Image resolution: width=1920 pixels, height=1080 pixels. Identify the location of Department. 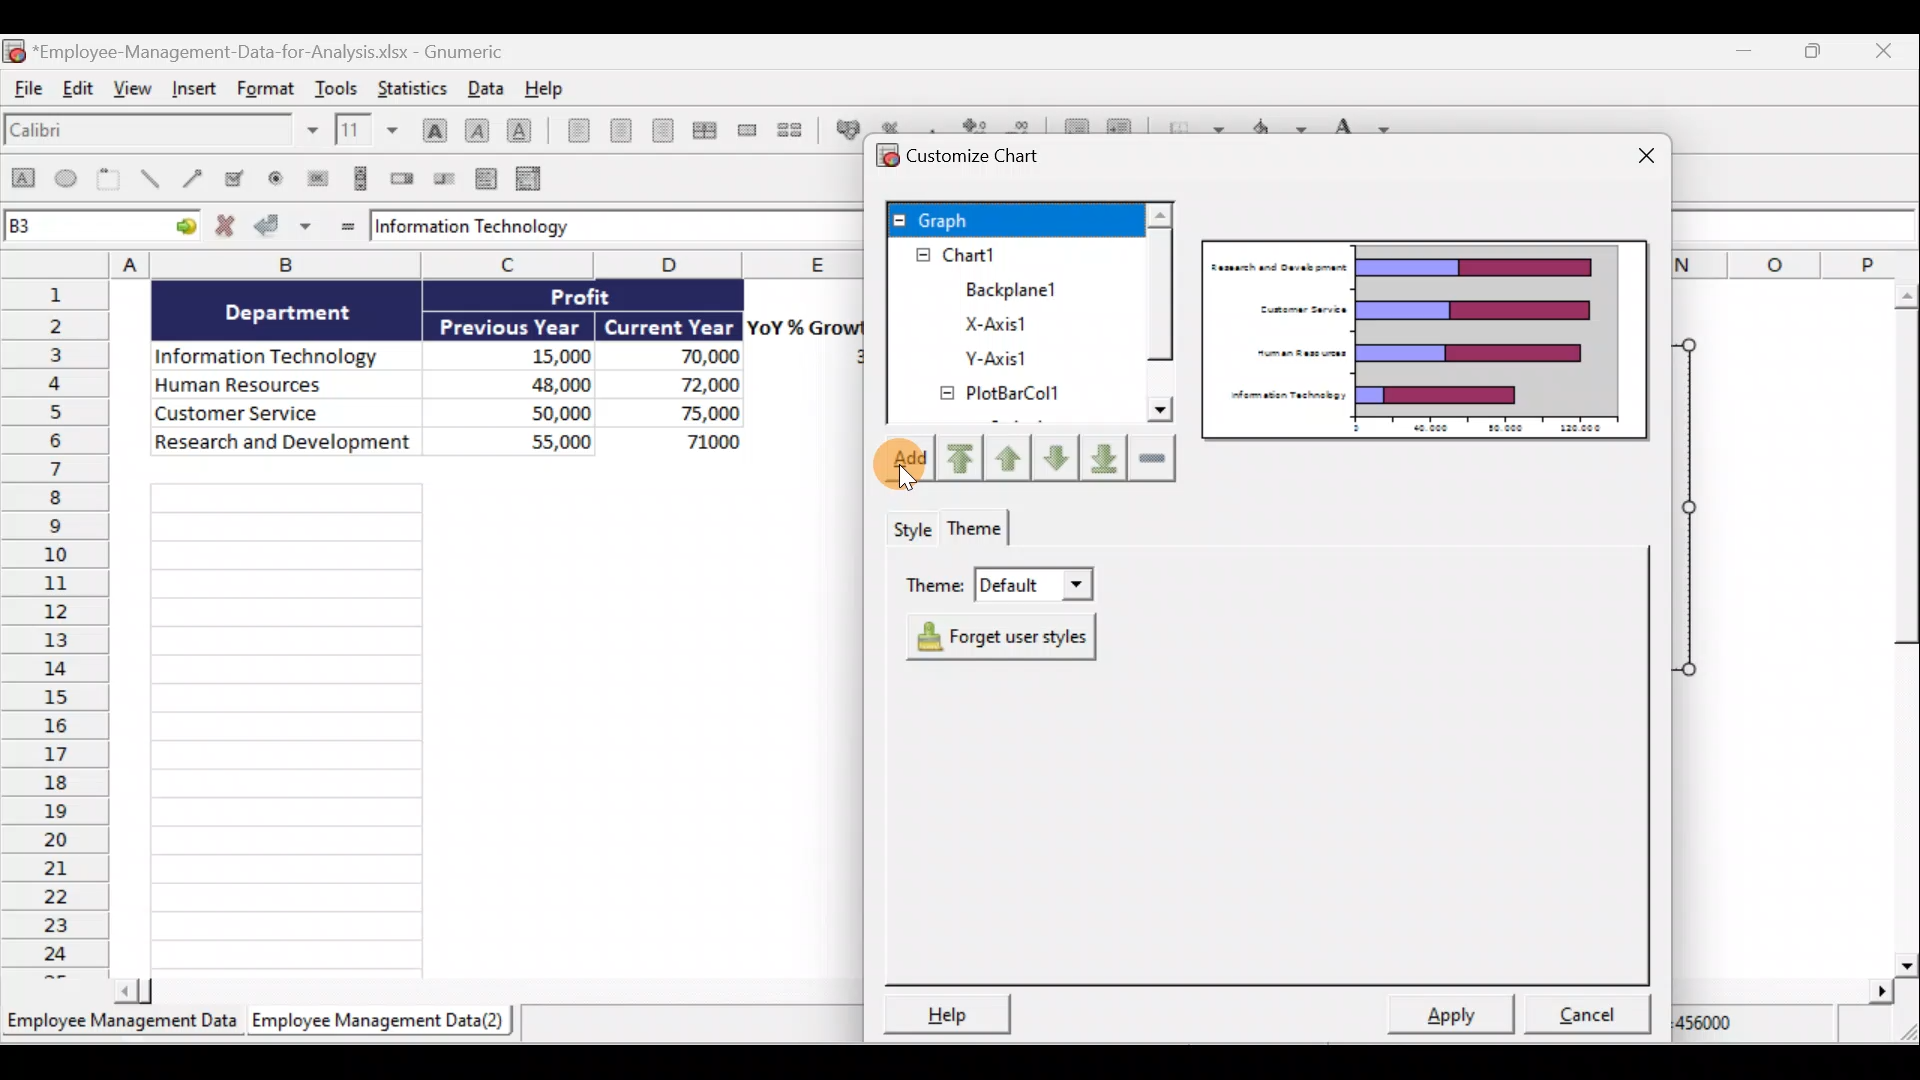
(301, 312).